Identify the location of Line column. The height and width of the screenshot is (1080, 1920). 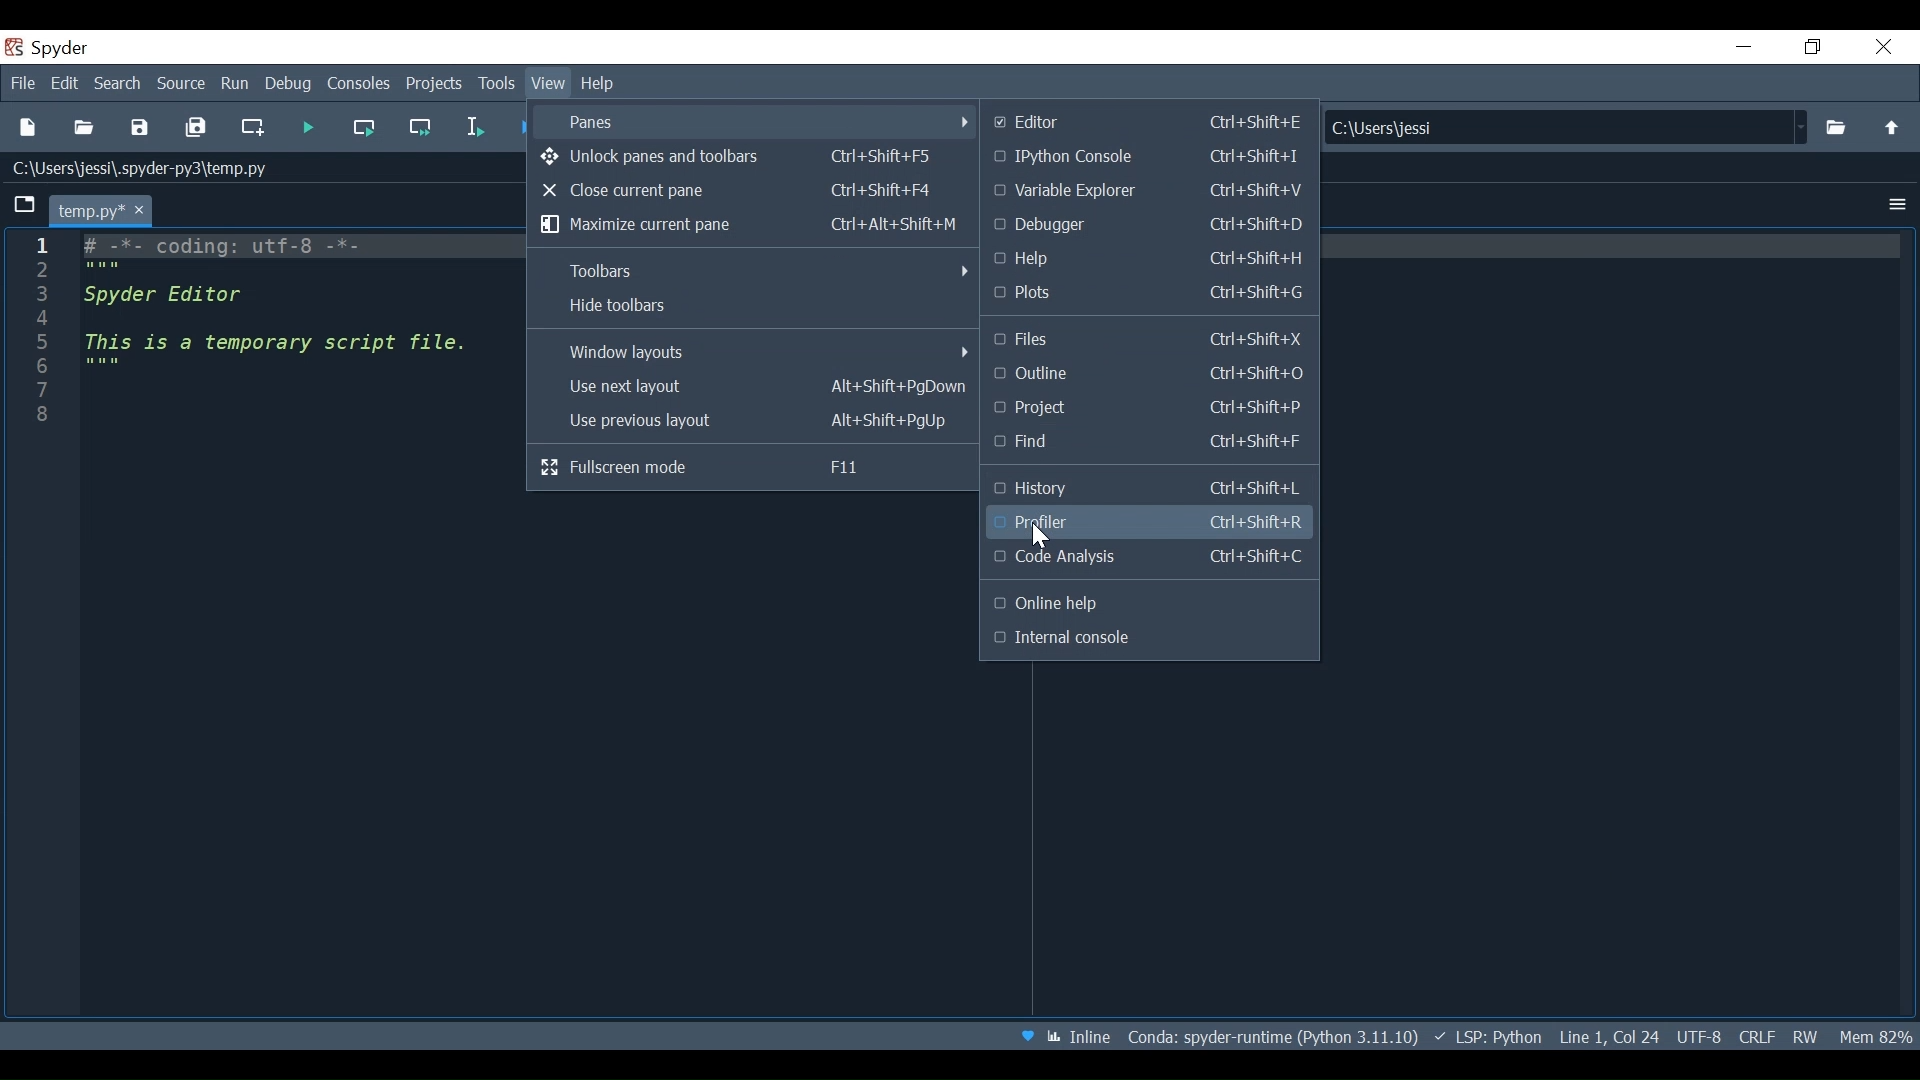
(38, 339).